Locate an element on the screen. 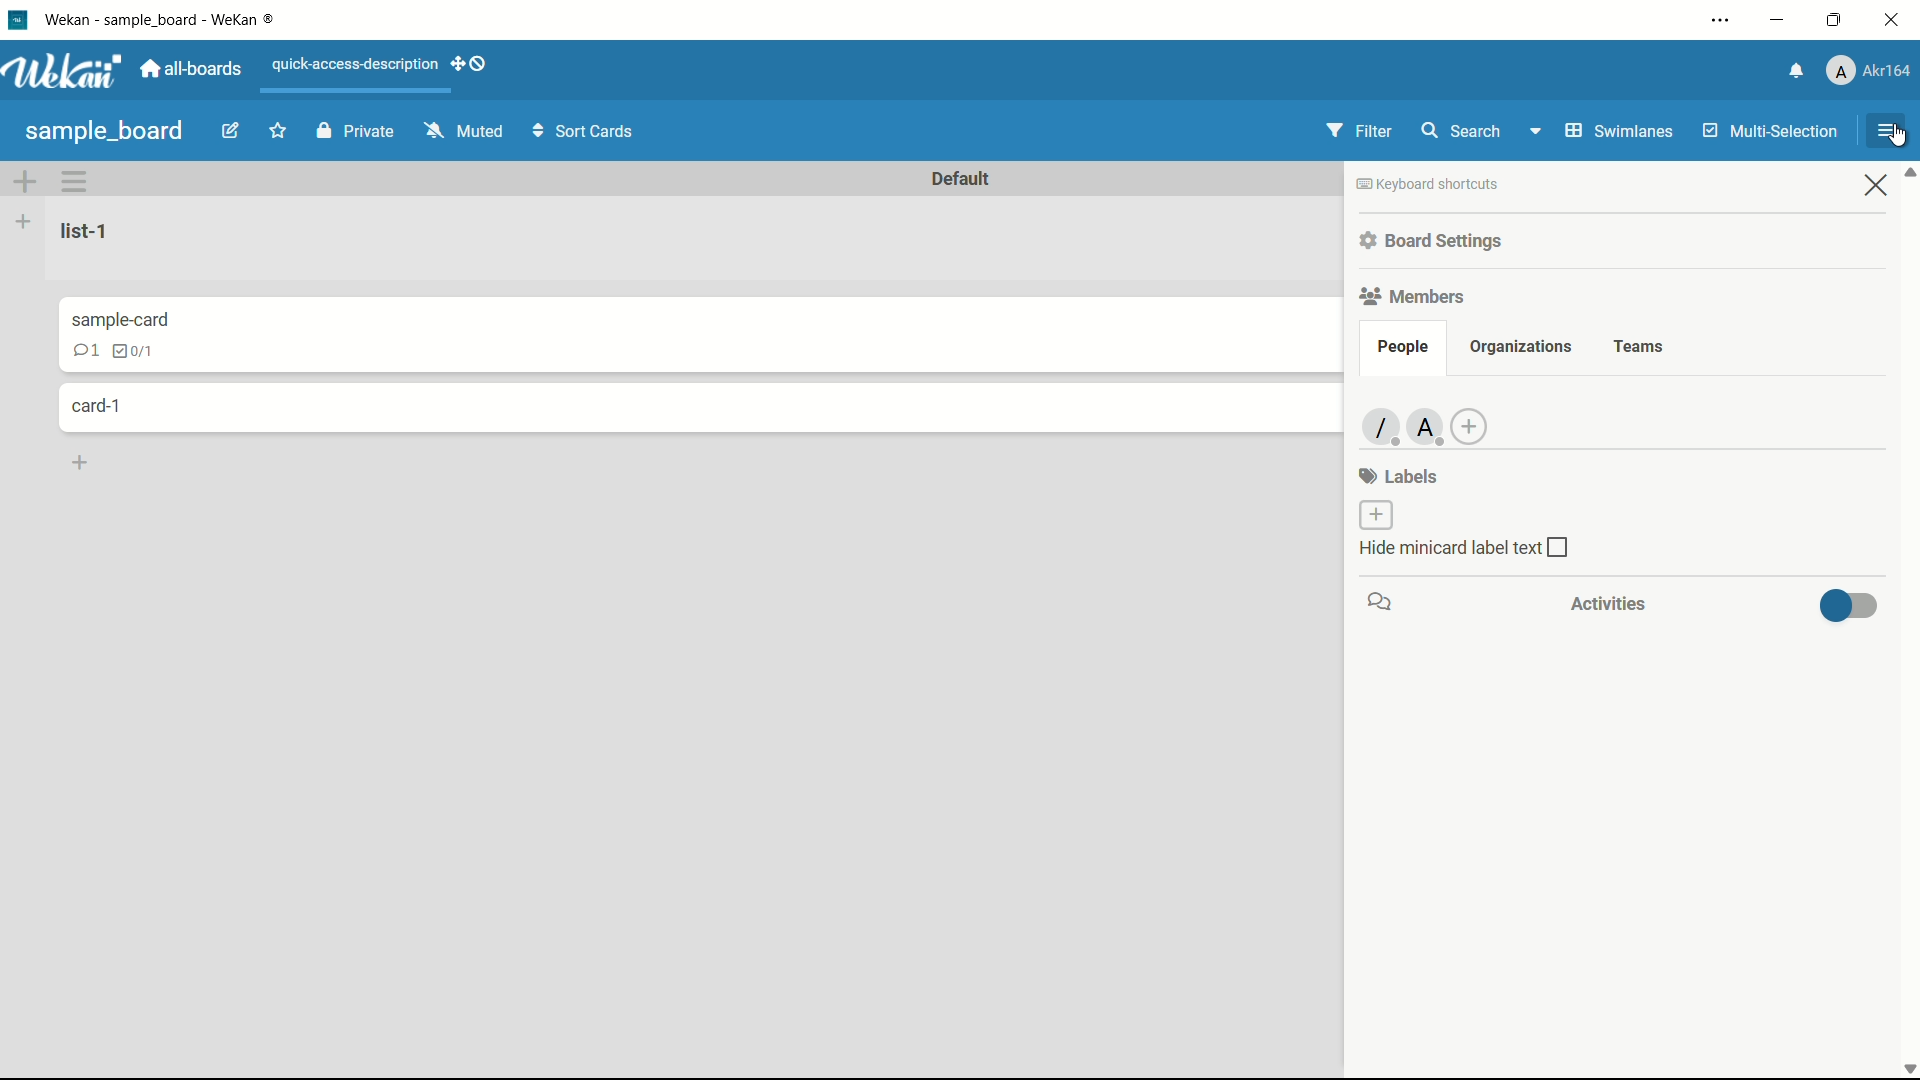  multi-selection is located at coordinates (1769, 133).